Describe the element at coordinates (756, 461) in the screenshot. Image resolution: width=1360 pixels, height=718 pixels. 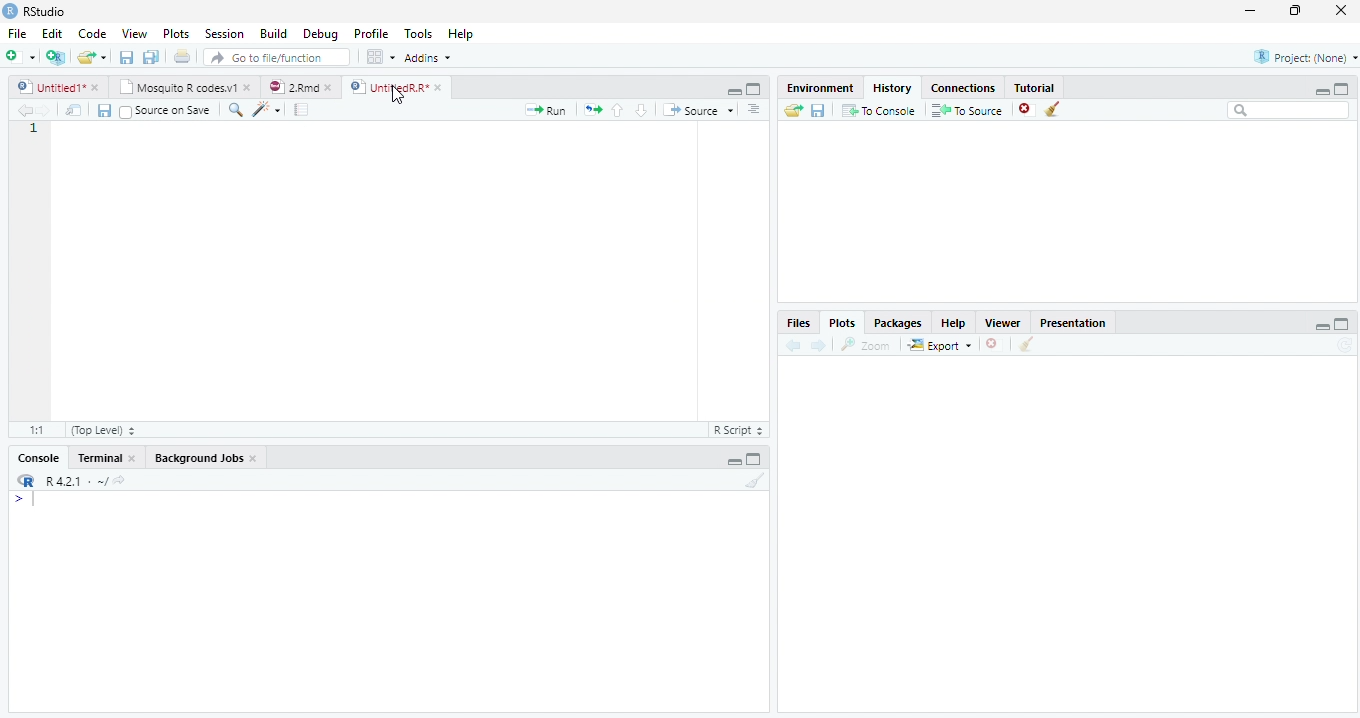
I see `Maximize` at that location.